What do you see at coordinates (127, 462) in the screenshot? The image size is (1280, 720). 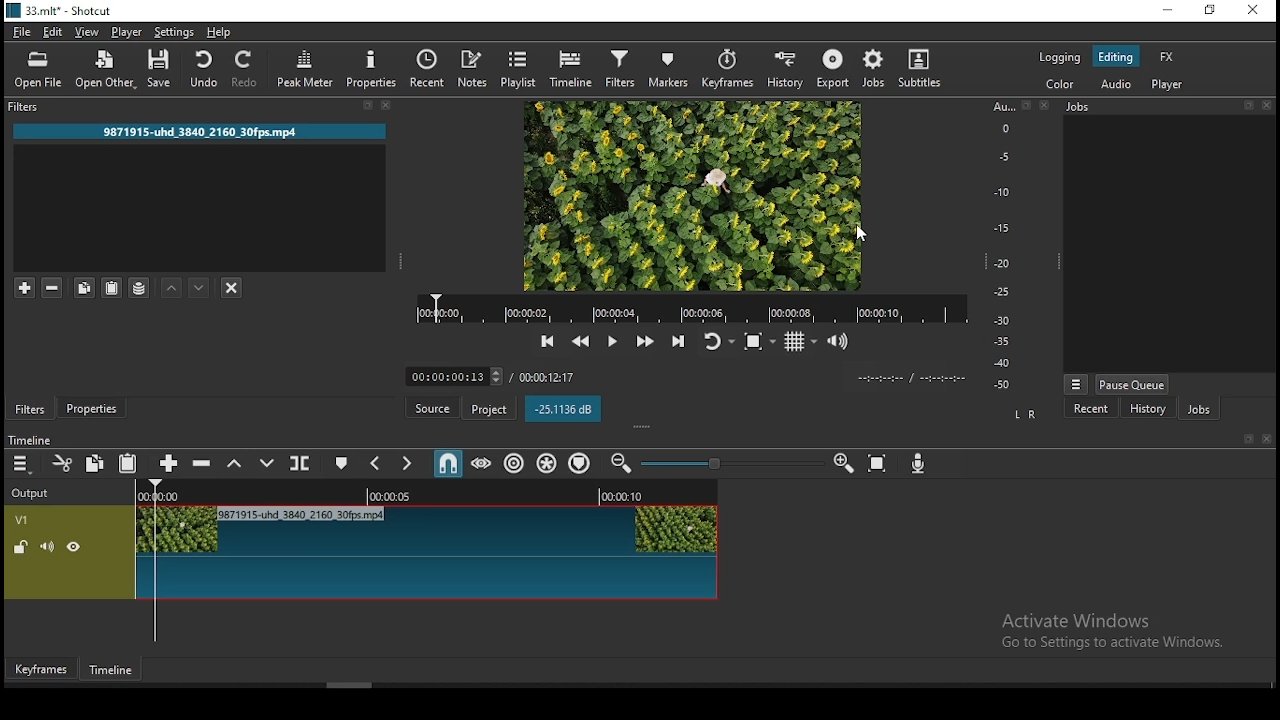 I see `paste` at bounding box center [127, 462].